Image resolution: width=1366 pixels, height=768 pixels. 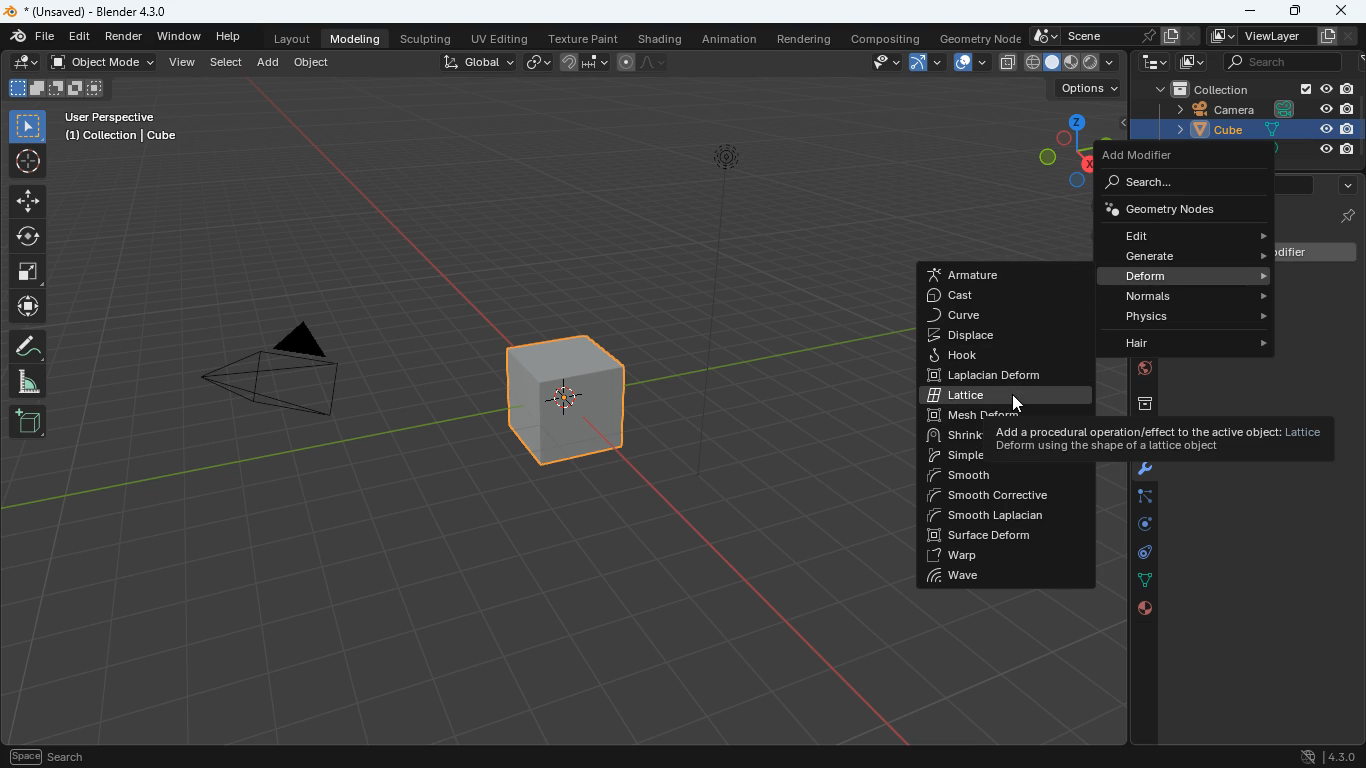 I want to click on copy, so click(x=970, y=63).